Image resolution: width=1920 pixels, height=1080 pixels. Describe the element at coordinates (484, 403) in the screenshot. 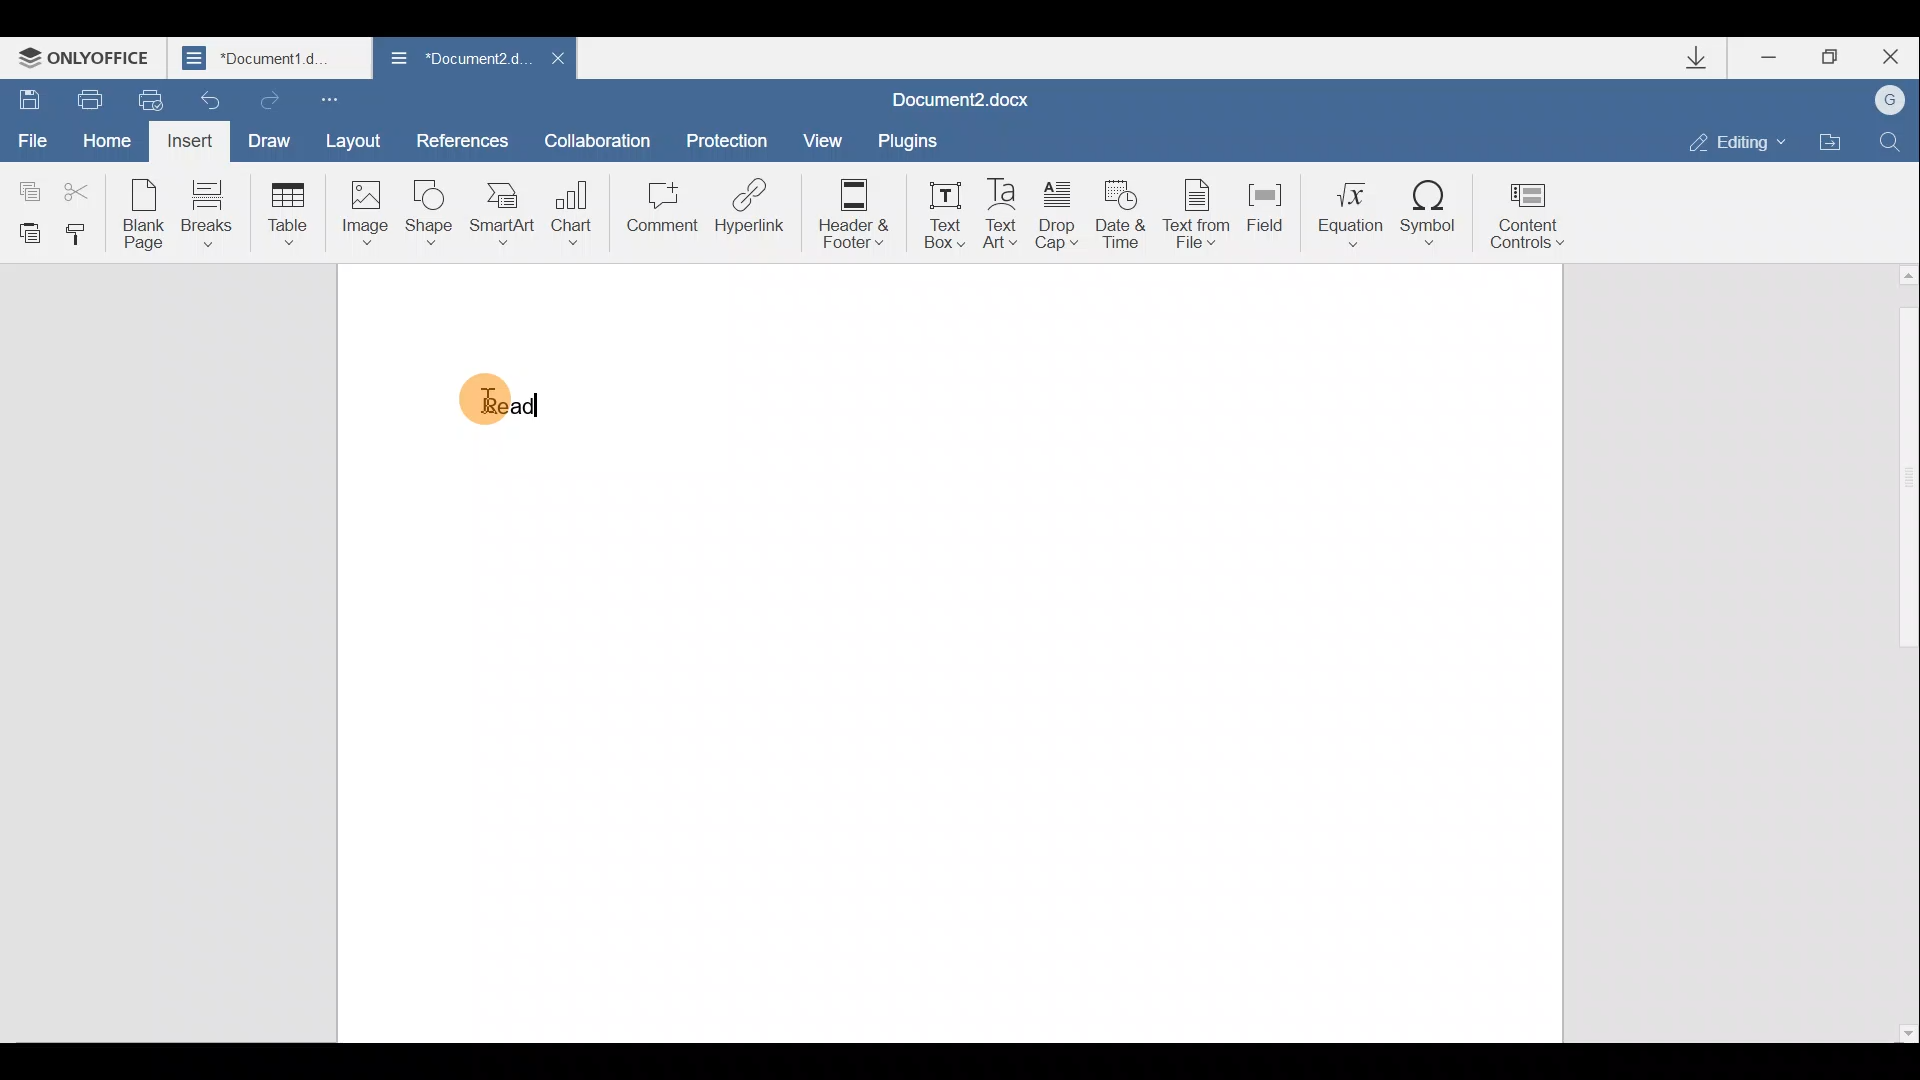

I see `Cursor` at that location.